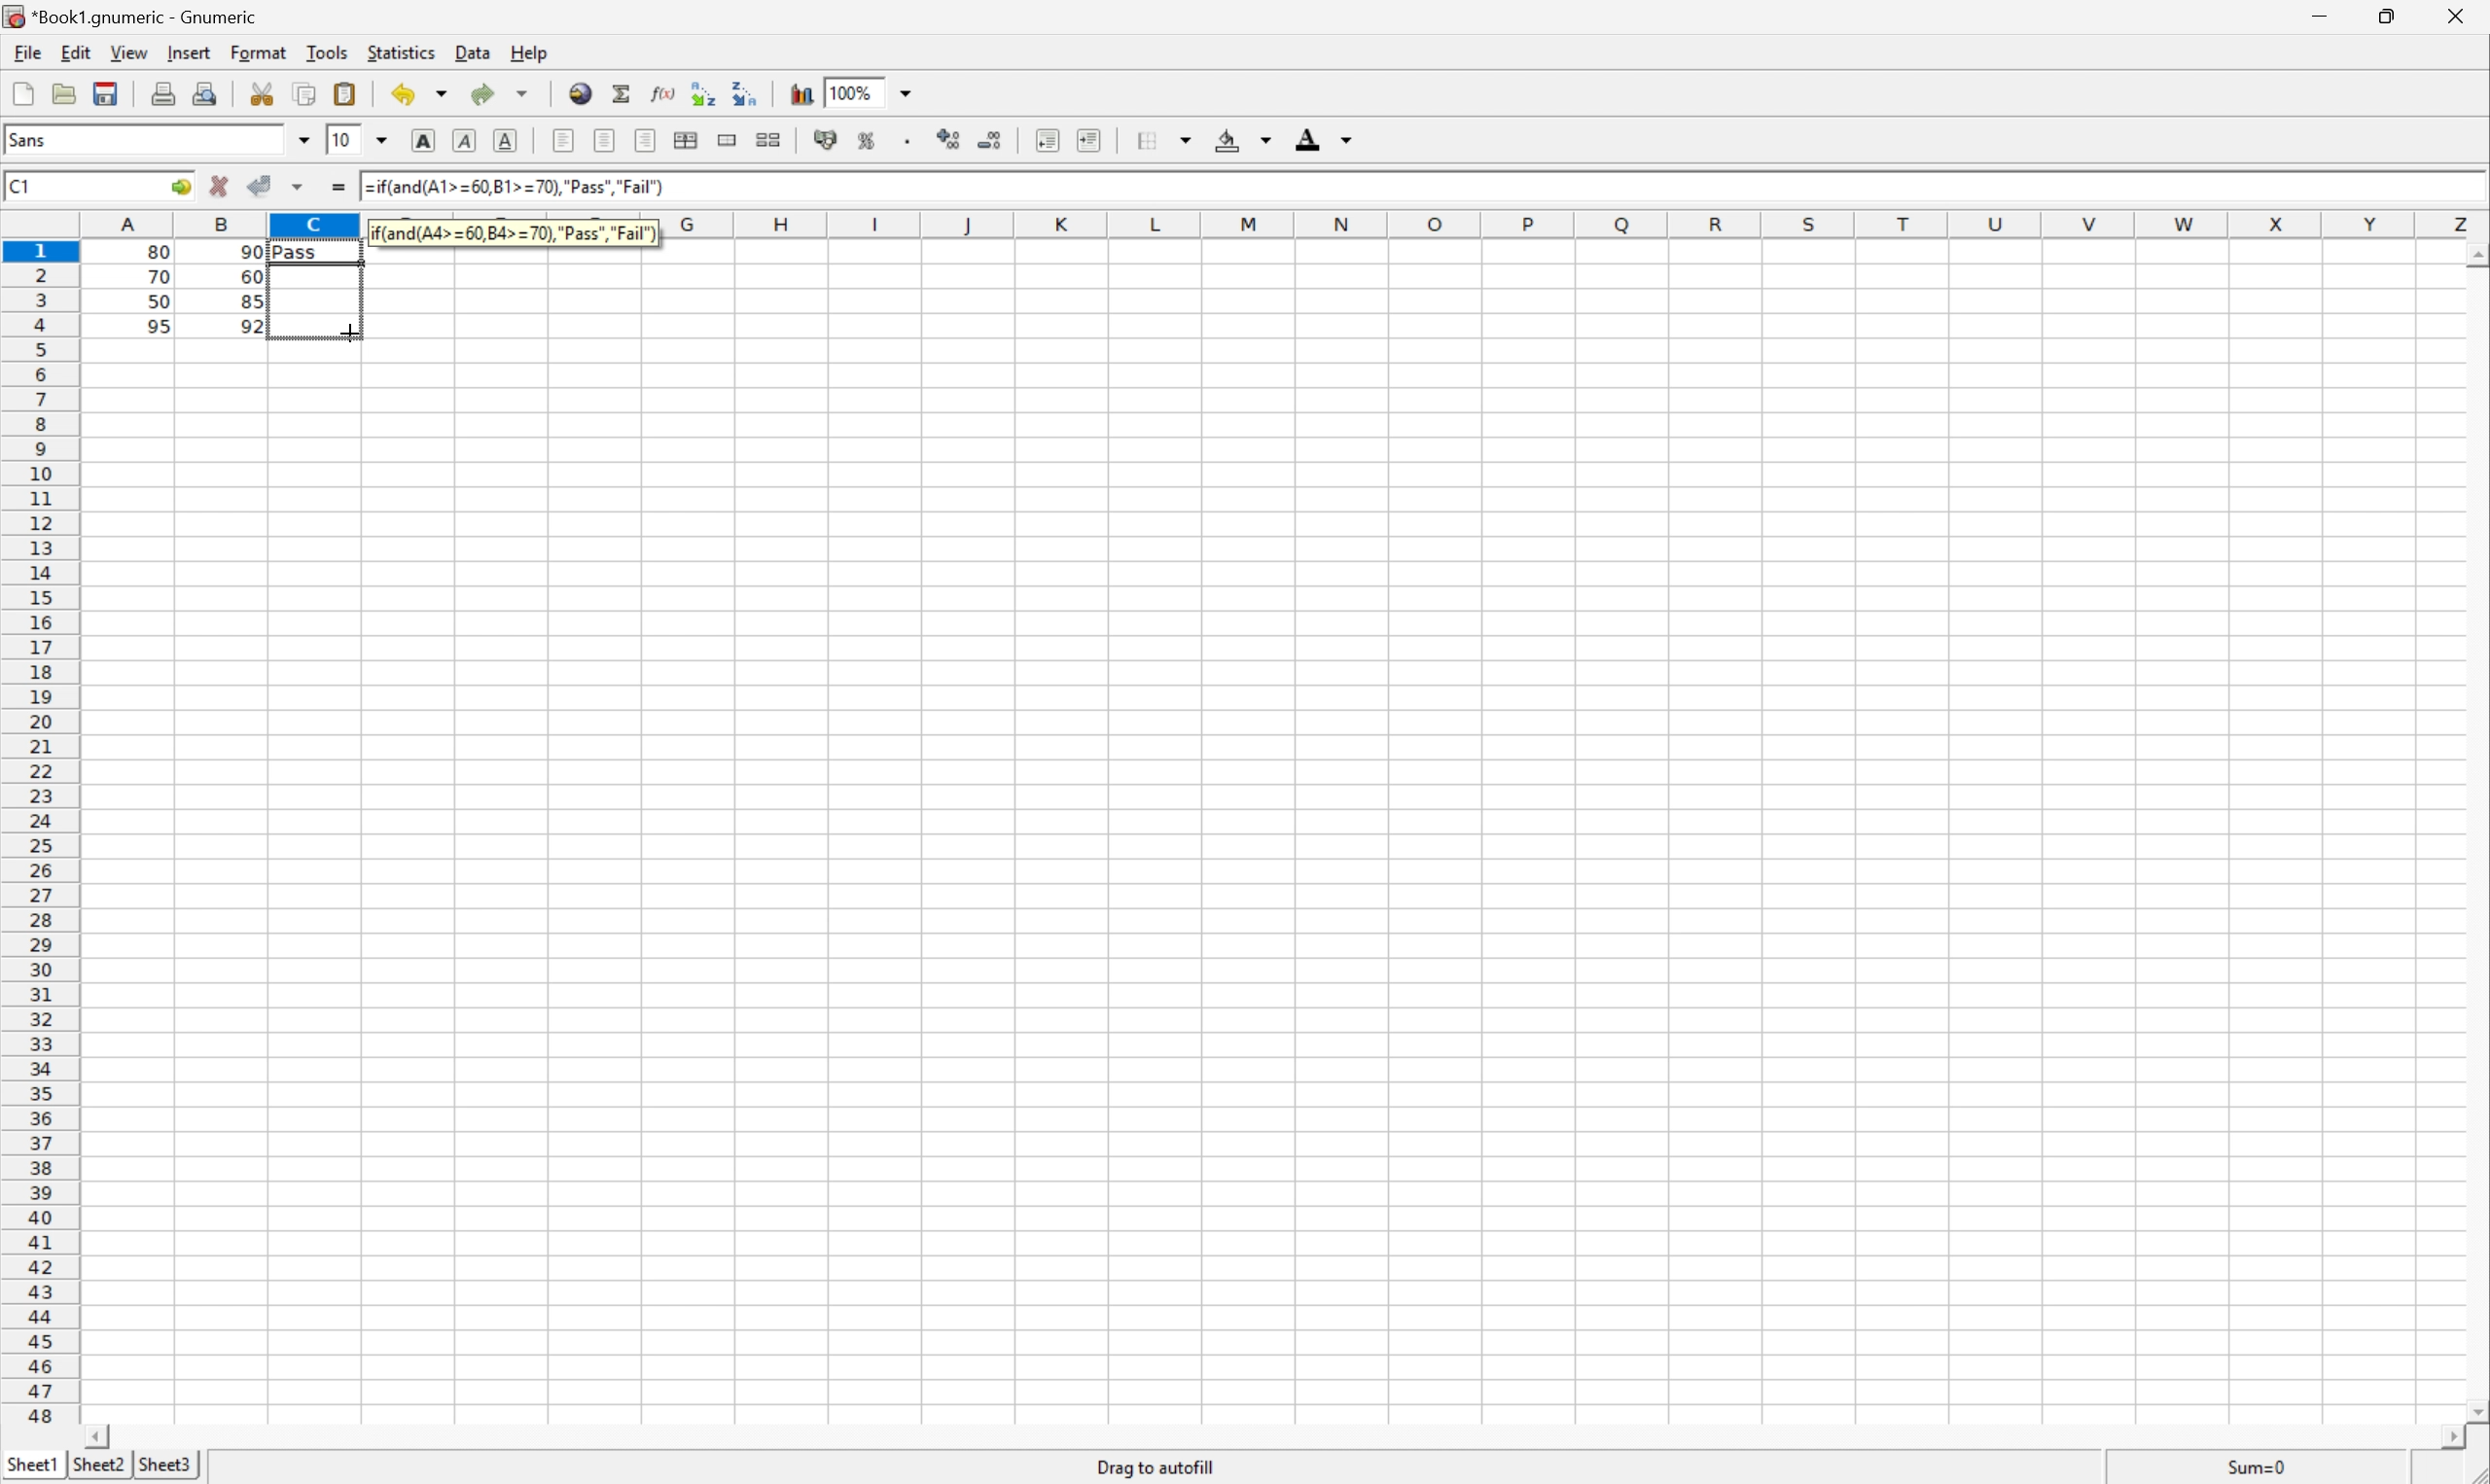 The image size is (2490, 1484). I want to click on 92, so click(252, 325).